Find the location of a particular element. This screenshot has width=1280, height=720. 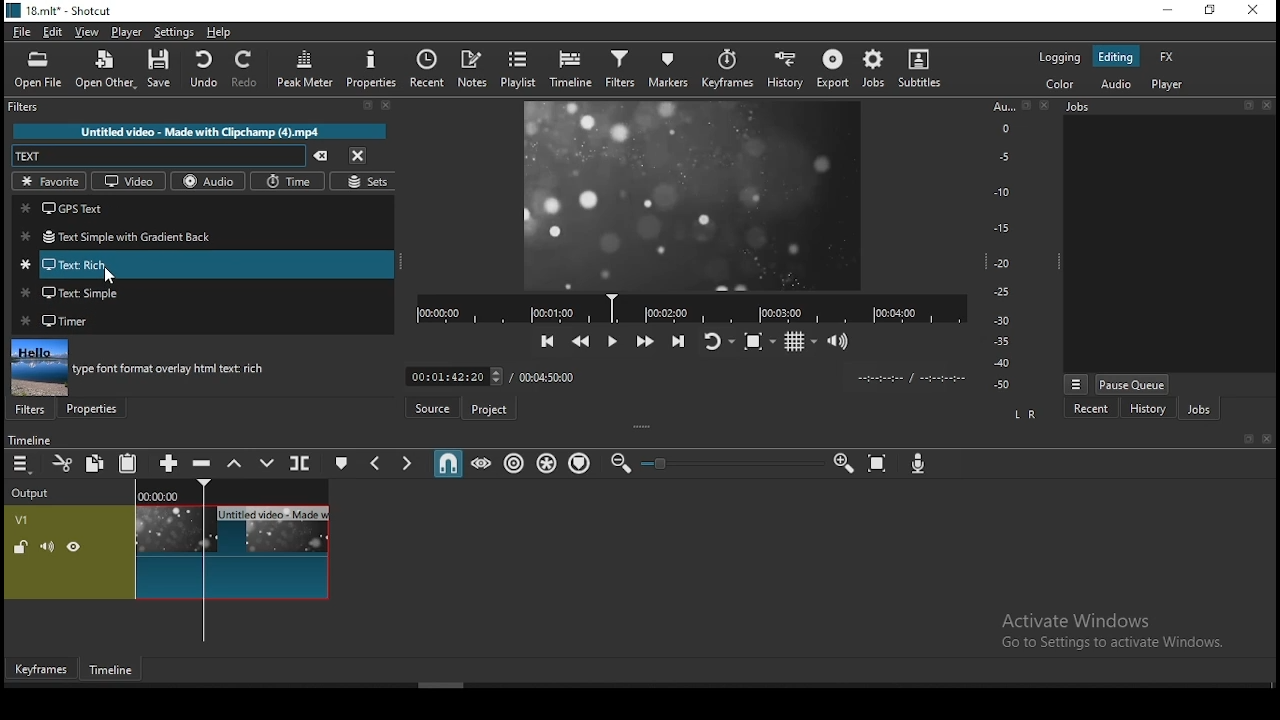

timeline is located at coordinates (113, 671).